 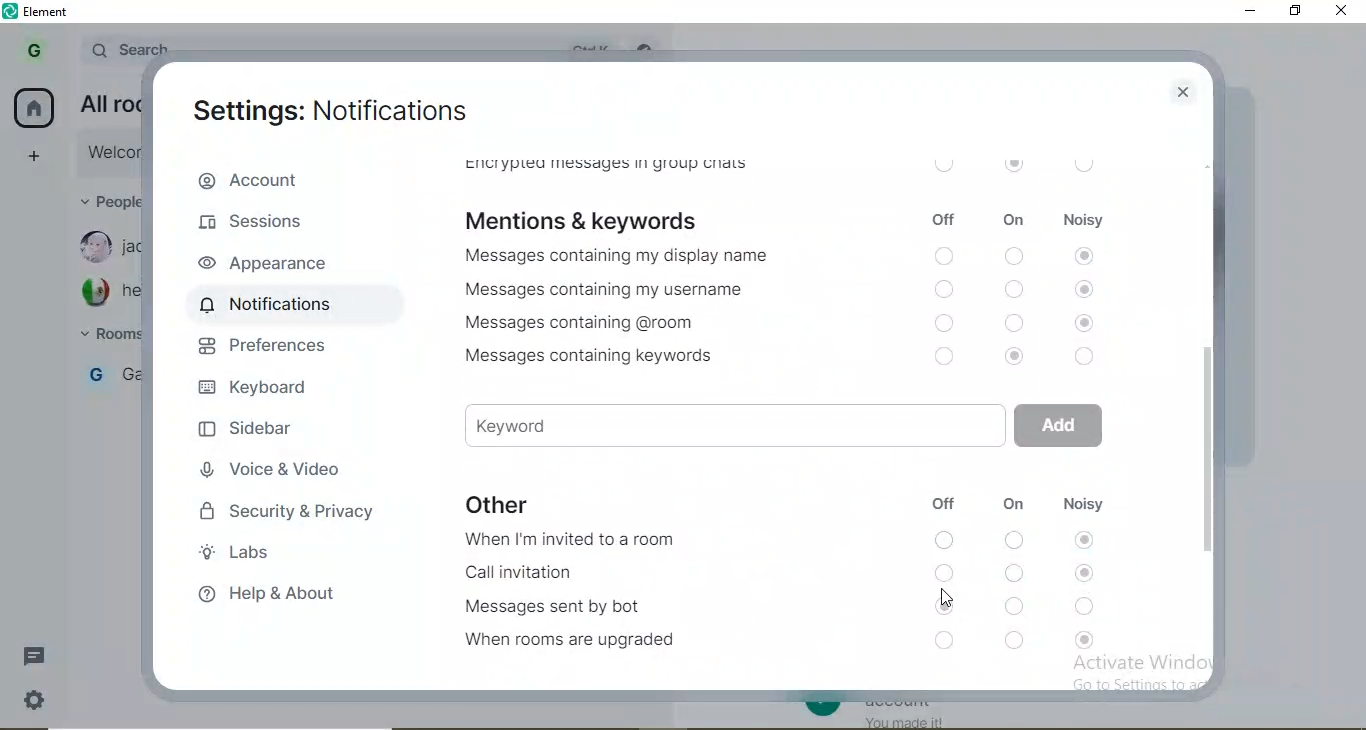 What do you see at coordinates (943, 218) in the screenshot?
I see `off` at bounding box center [943, 218].